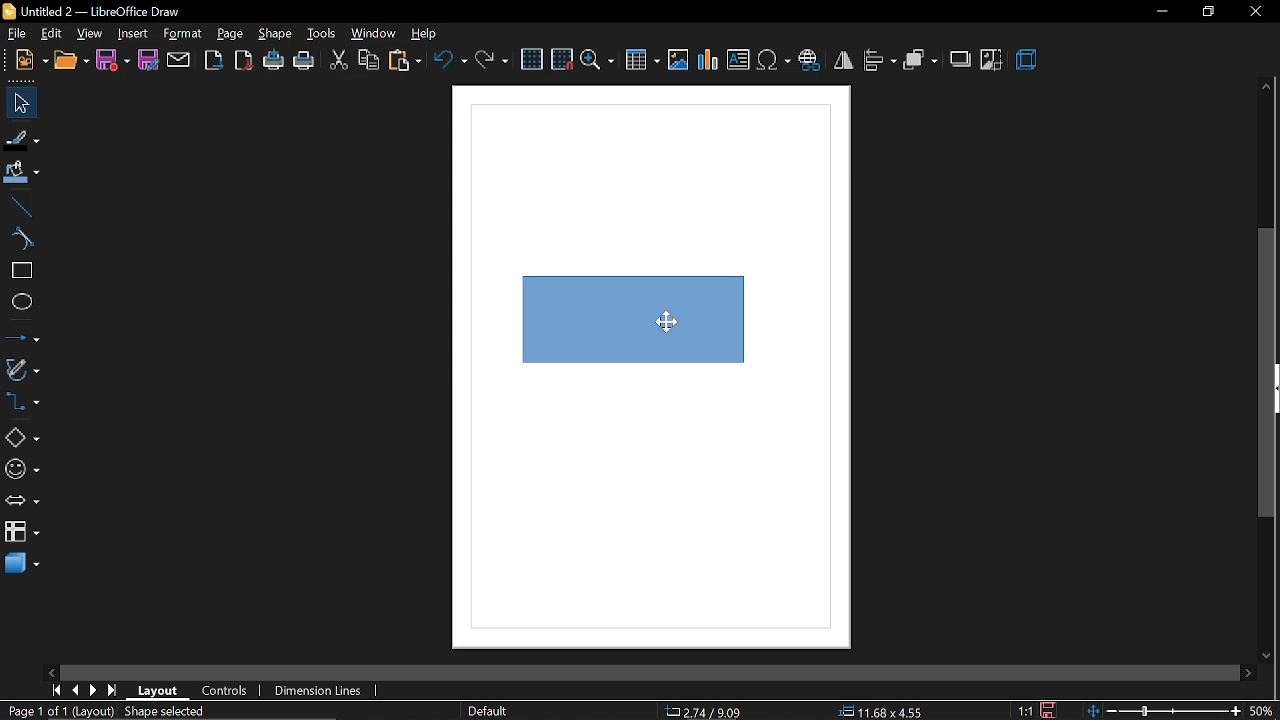 This screenshot has height=720, width=1280. What do you see at coordinates (1163, 712) in the screenshot?
I see `change zoom` at bounding box center [1163, 712].